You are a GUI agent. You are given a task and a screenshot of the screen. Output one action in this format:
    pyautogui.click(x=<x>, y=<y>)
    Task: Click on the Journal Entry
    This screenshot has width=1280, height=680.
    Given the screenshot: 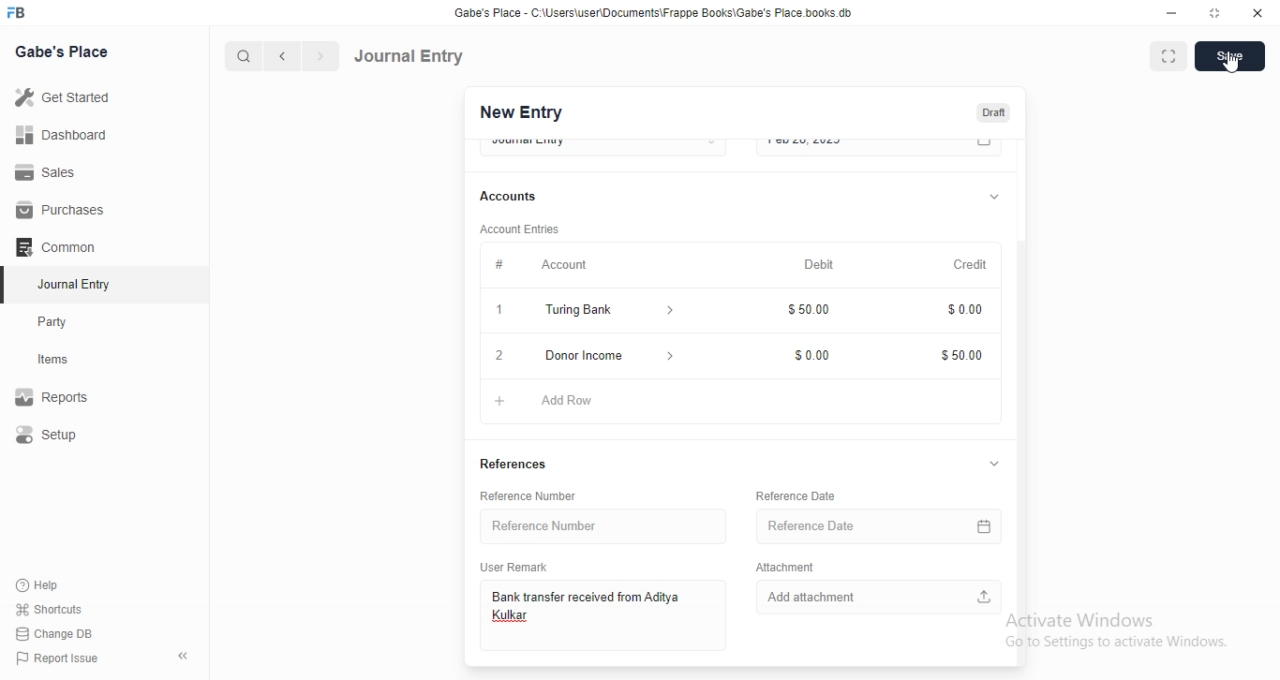 What is the action you would take?
    pyautogui.click(x=410, y=55)
    